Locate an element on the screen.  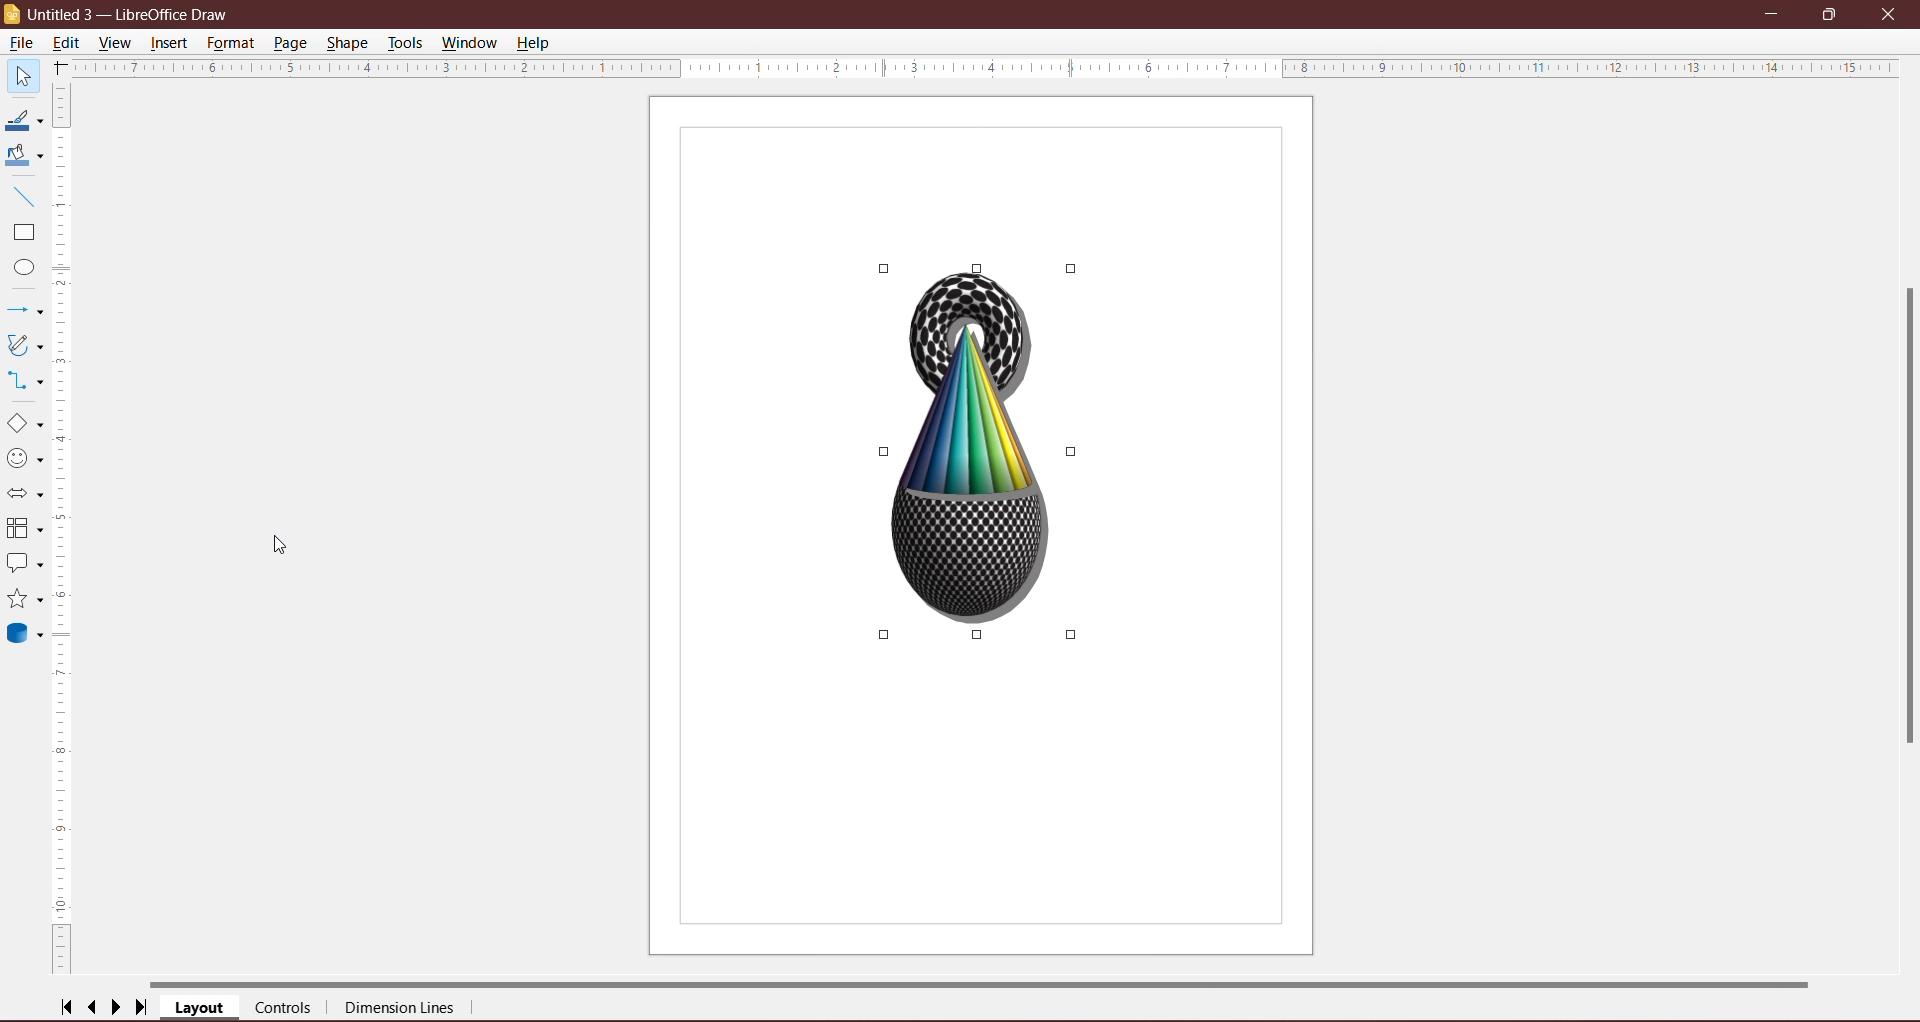
Controls is located at coordinates (283, 1008).